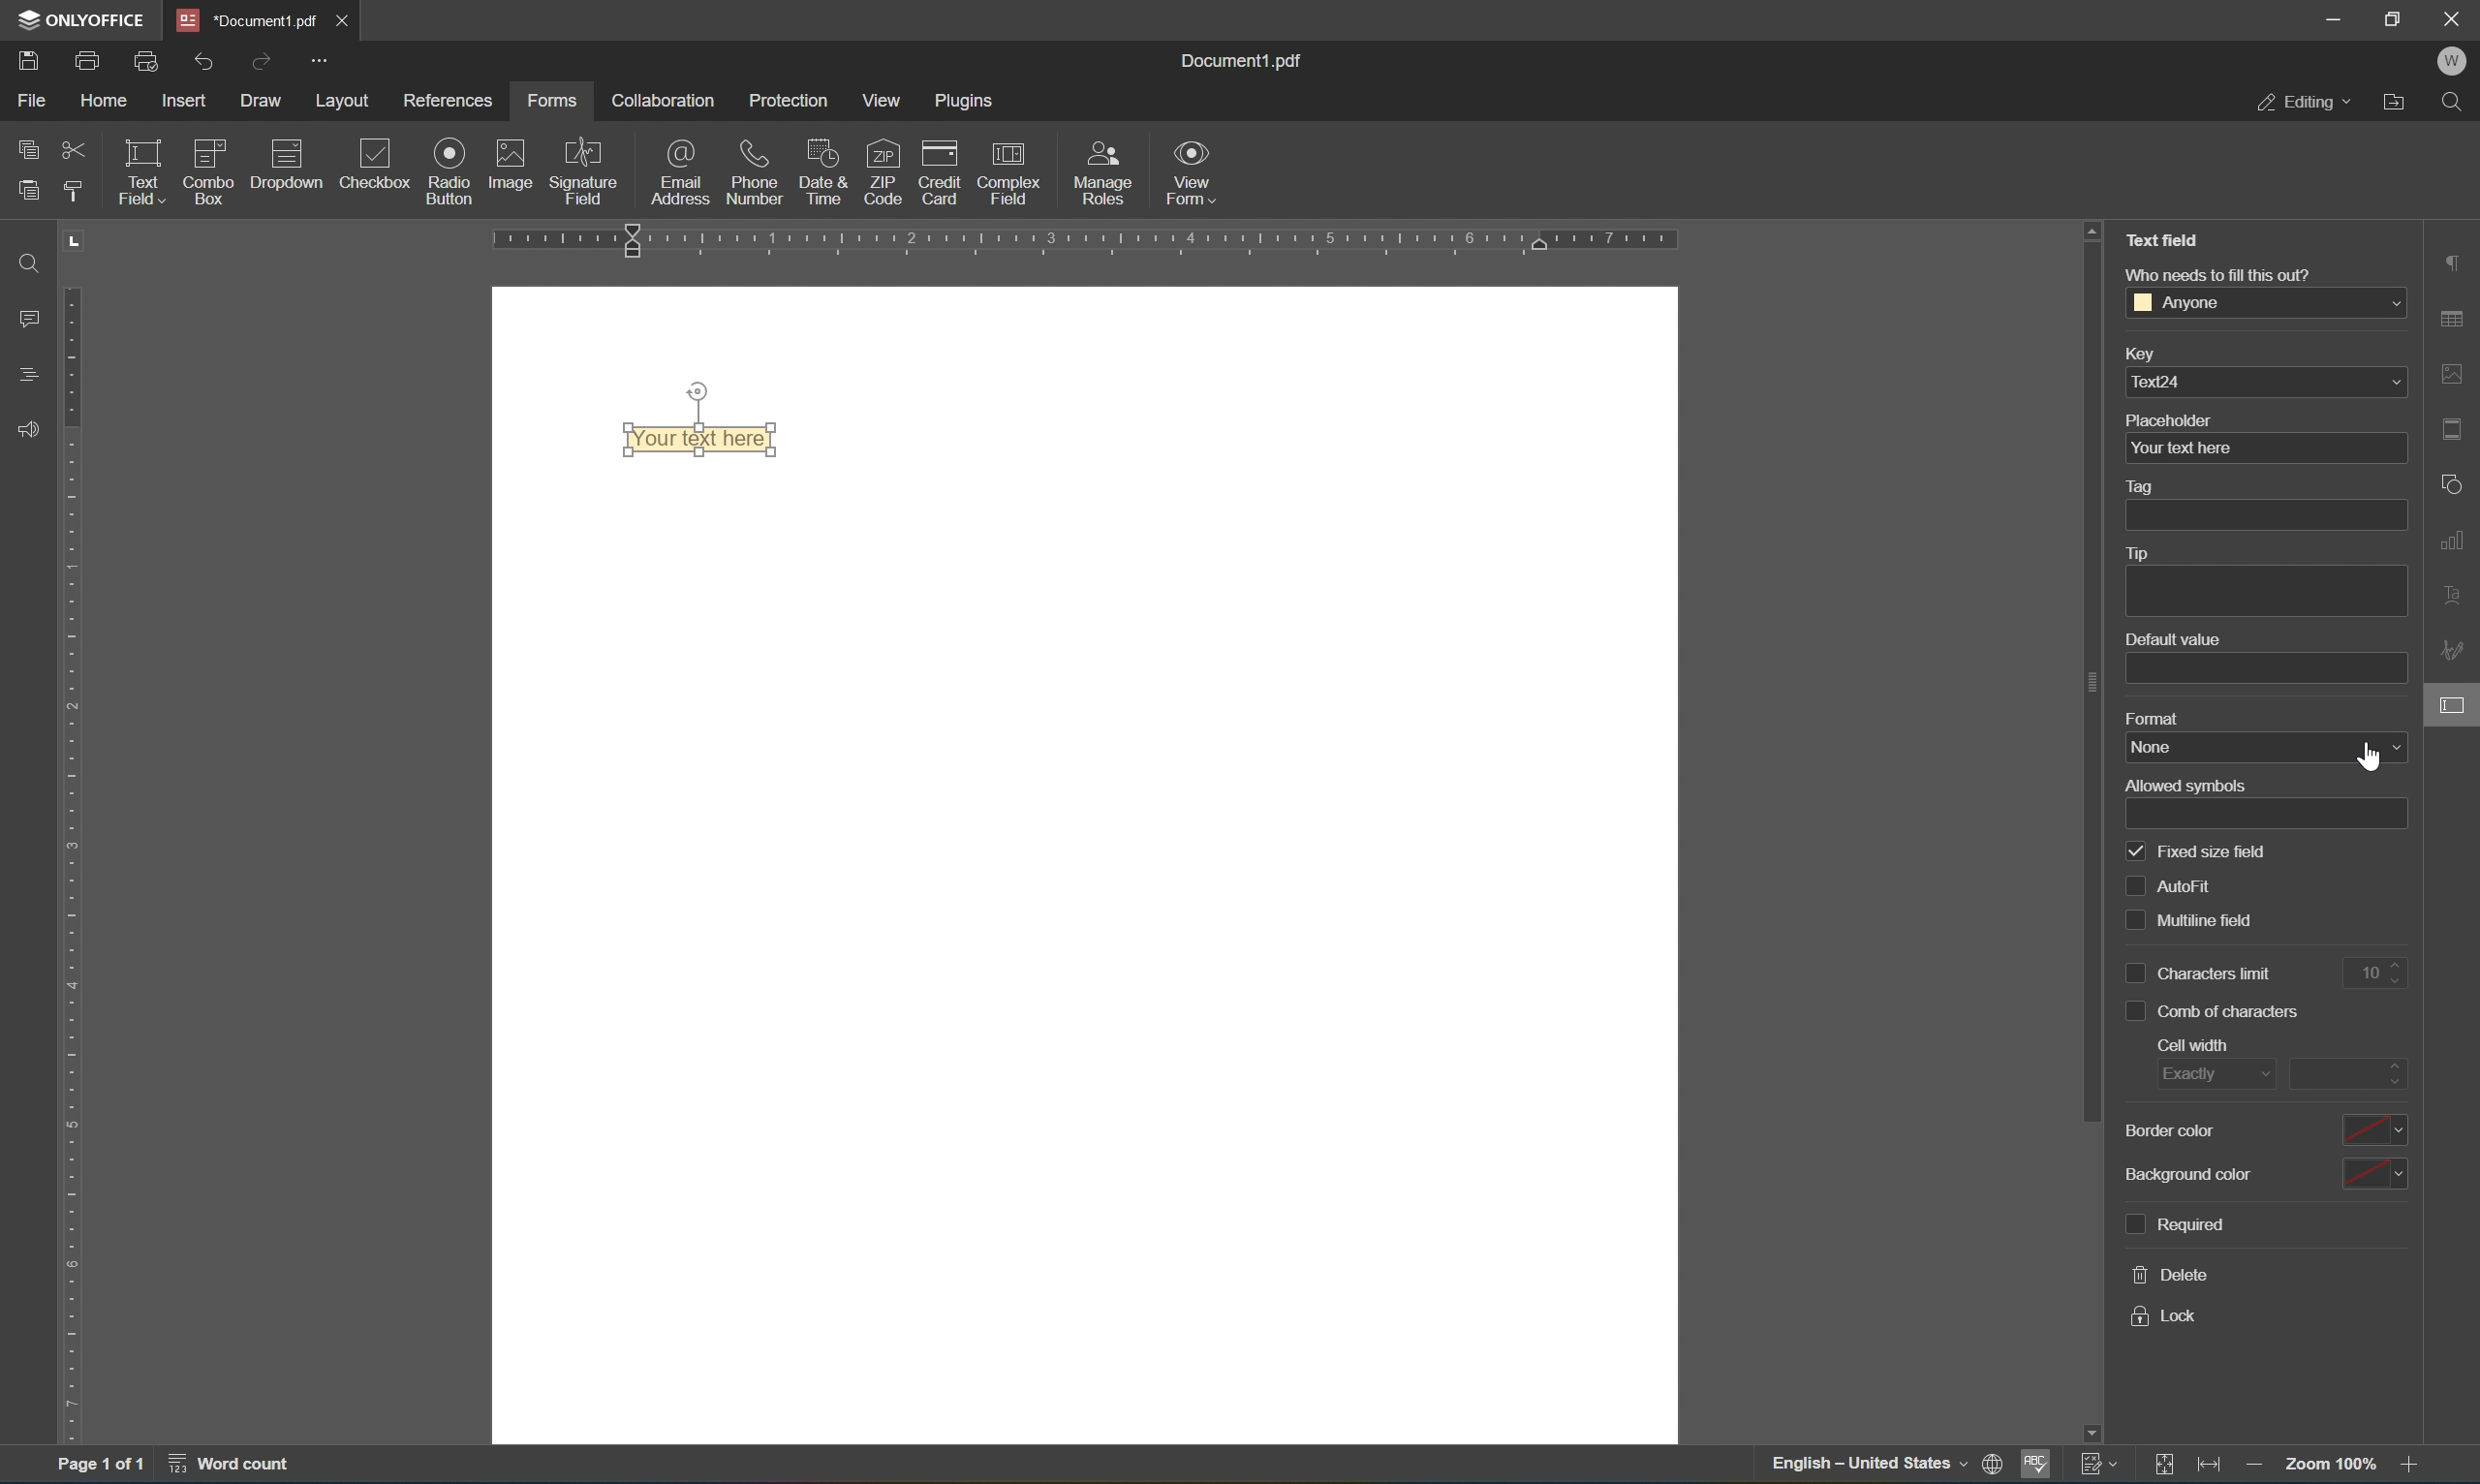  Describe the element at coordinates (660, 100) in the screenshot. I see `collaboration` at that location.